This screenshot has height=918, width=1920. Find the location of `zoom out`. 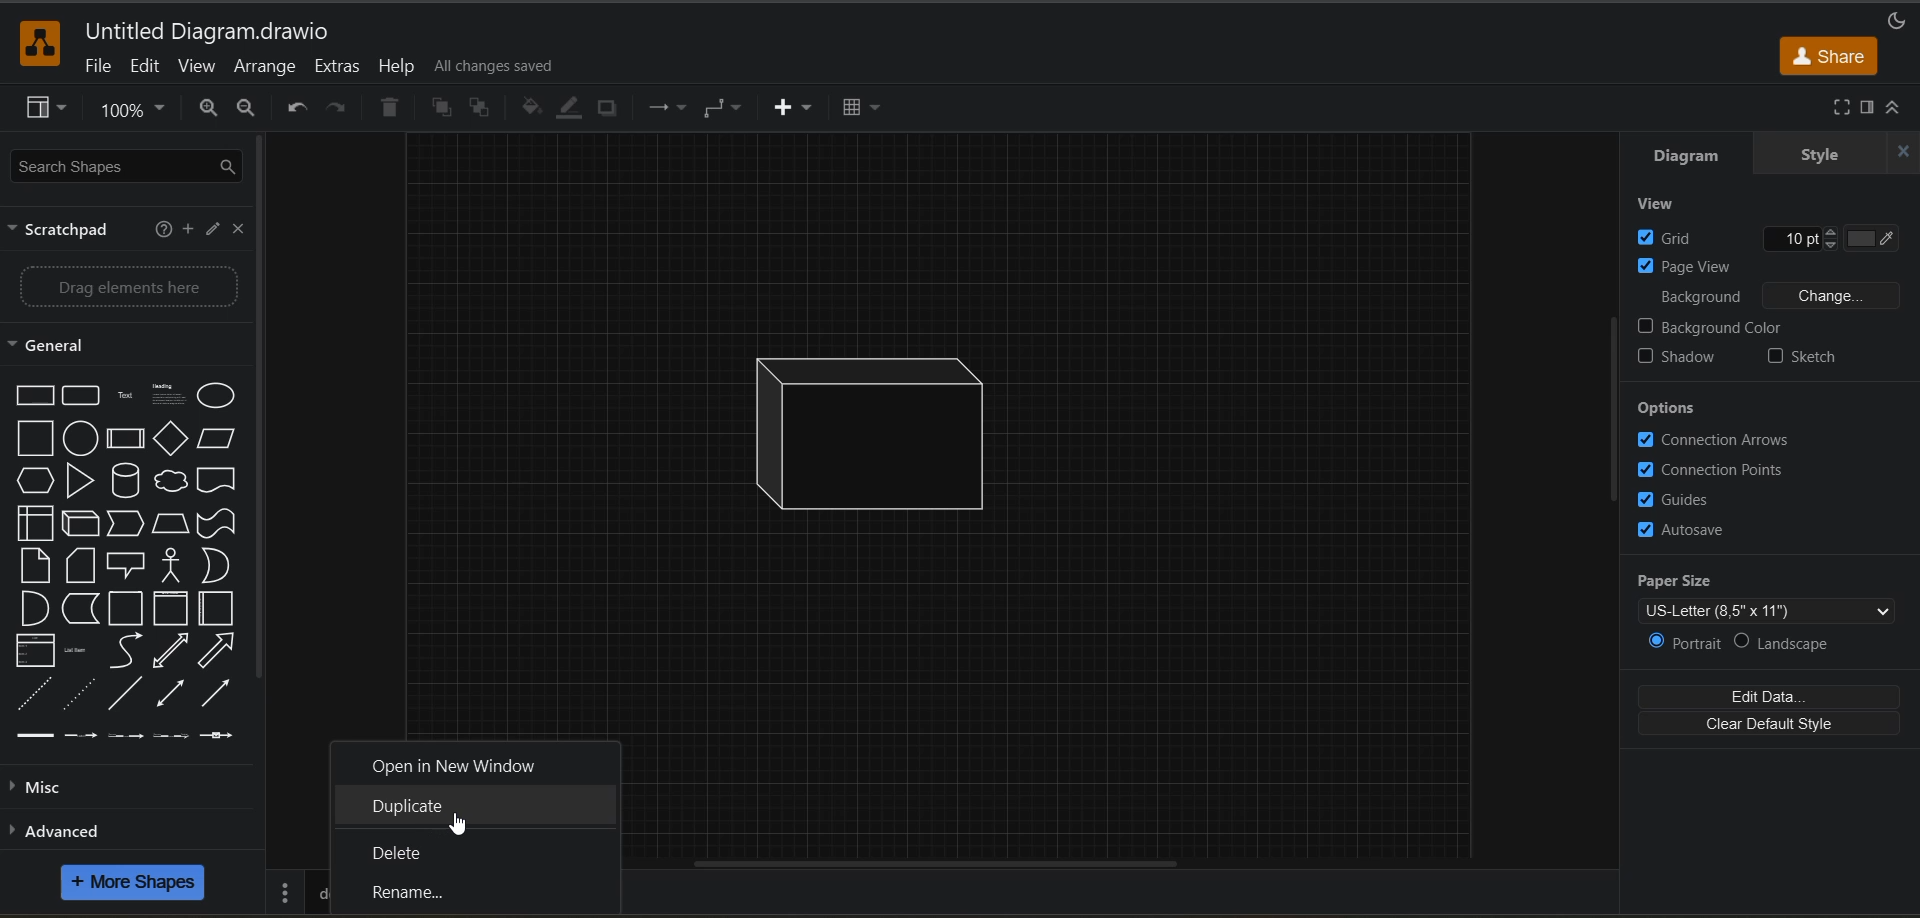

zoom out is located at coordinates (208, 108).